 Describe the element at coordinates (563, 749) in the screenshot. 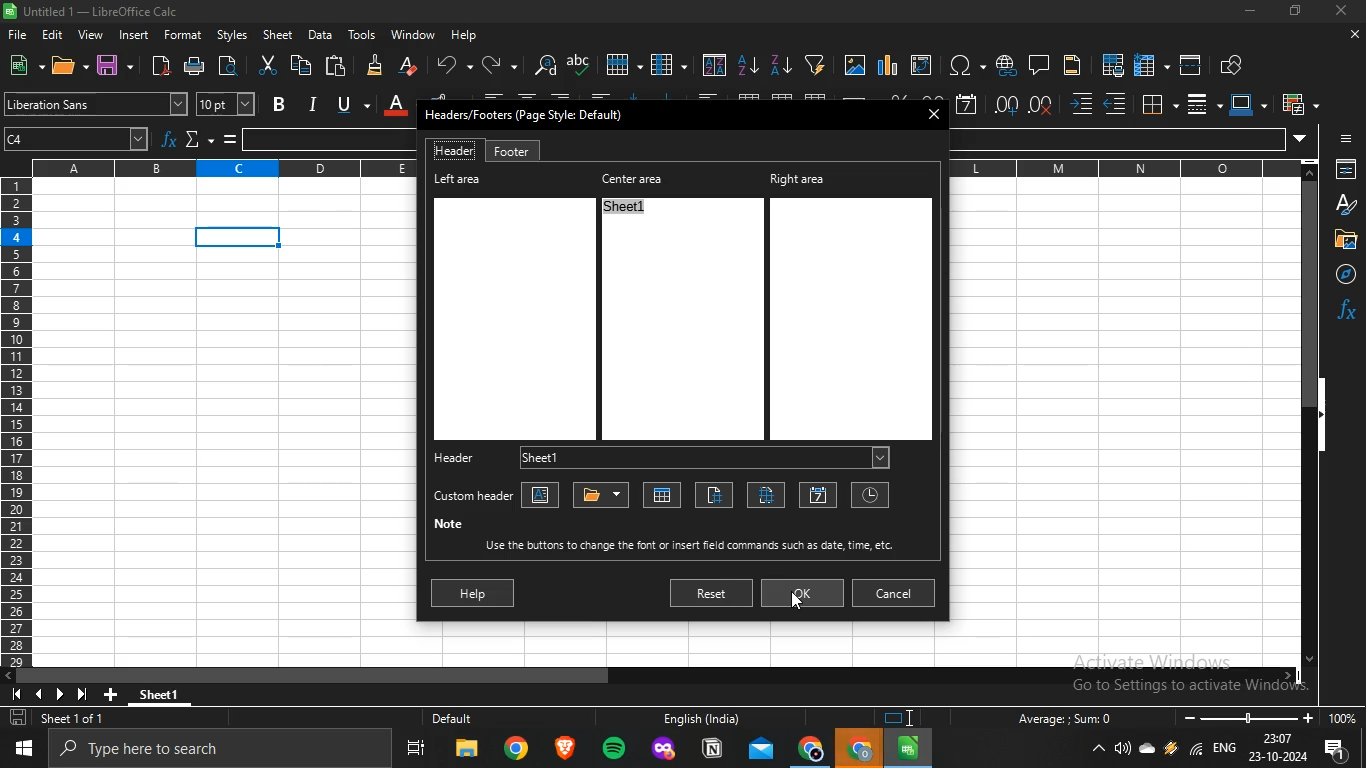

I see `brave` at that location.